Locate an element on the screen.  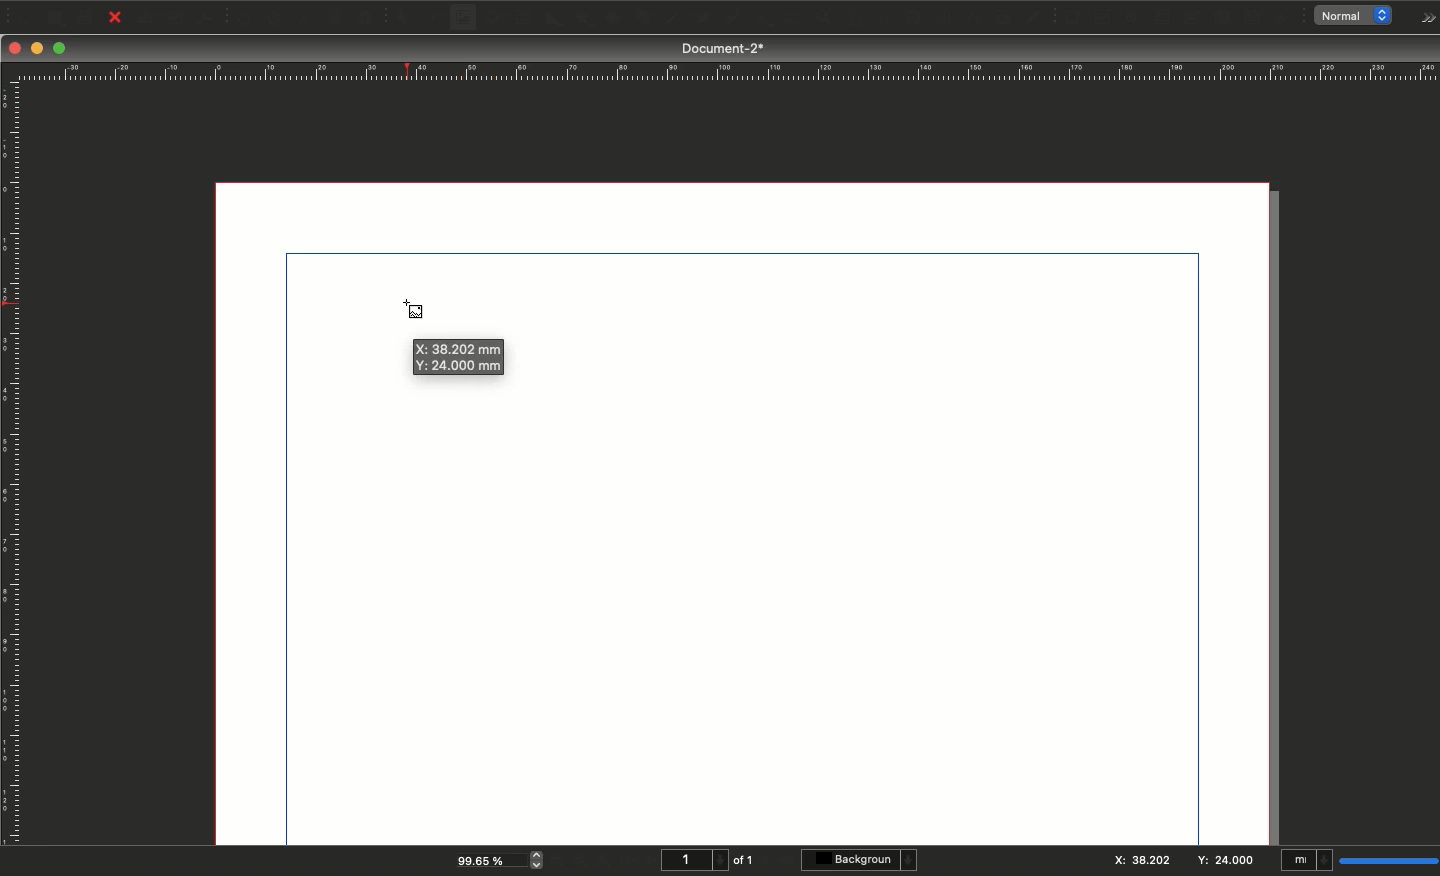
Arc is located at coordinates (612, 19).